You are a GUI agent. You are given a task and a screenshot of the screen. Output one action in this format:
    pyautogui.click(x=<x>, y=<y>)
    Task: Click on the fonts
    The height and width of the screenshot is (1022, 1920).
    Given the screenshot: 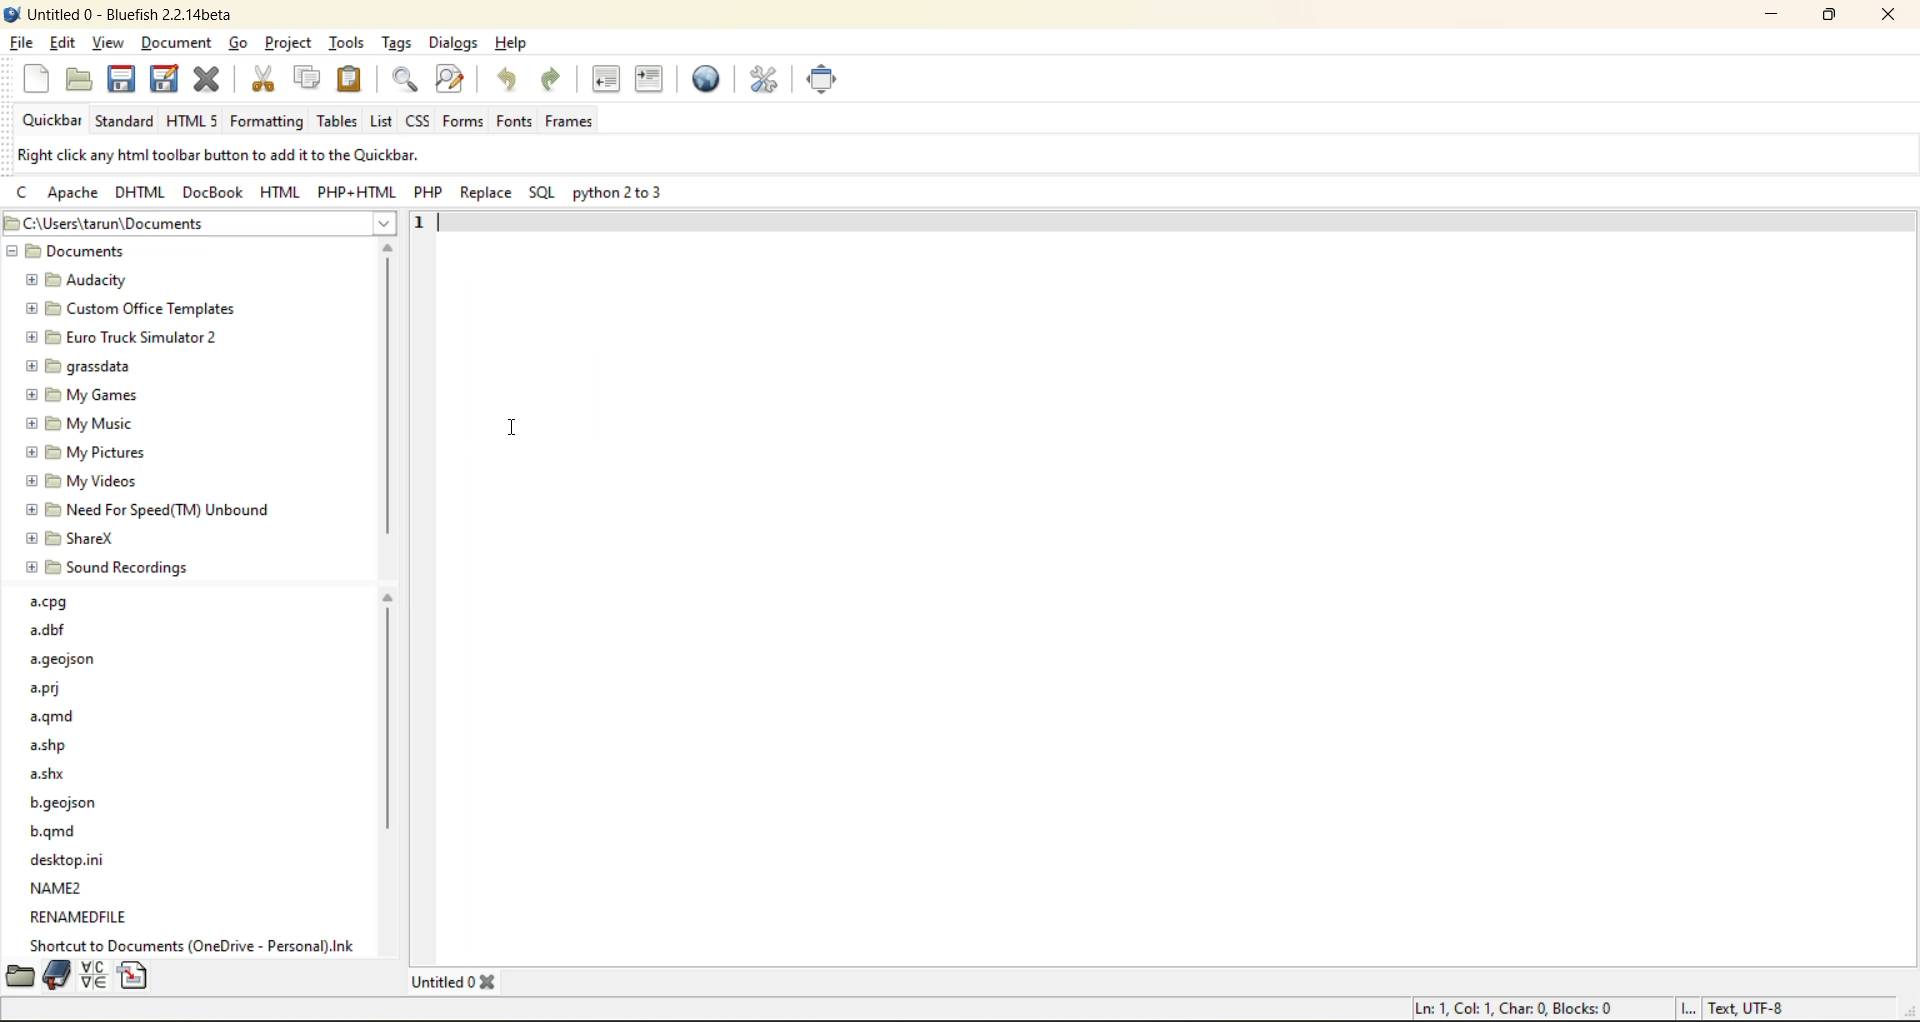 What is the action you would take?
    pyautogui.click(x=514, y=122)
    